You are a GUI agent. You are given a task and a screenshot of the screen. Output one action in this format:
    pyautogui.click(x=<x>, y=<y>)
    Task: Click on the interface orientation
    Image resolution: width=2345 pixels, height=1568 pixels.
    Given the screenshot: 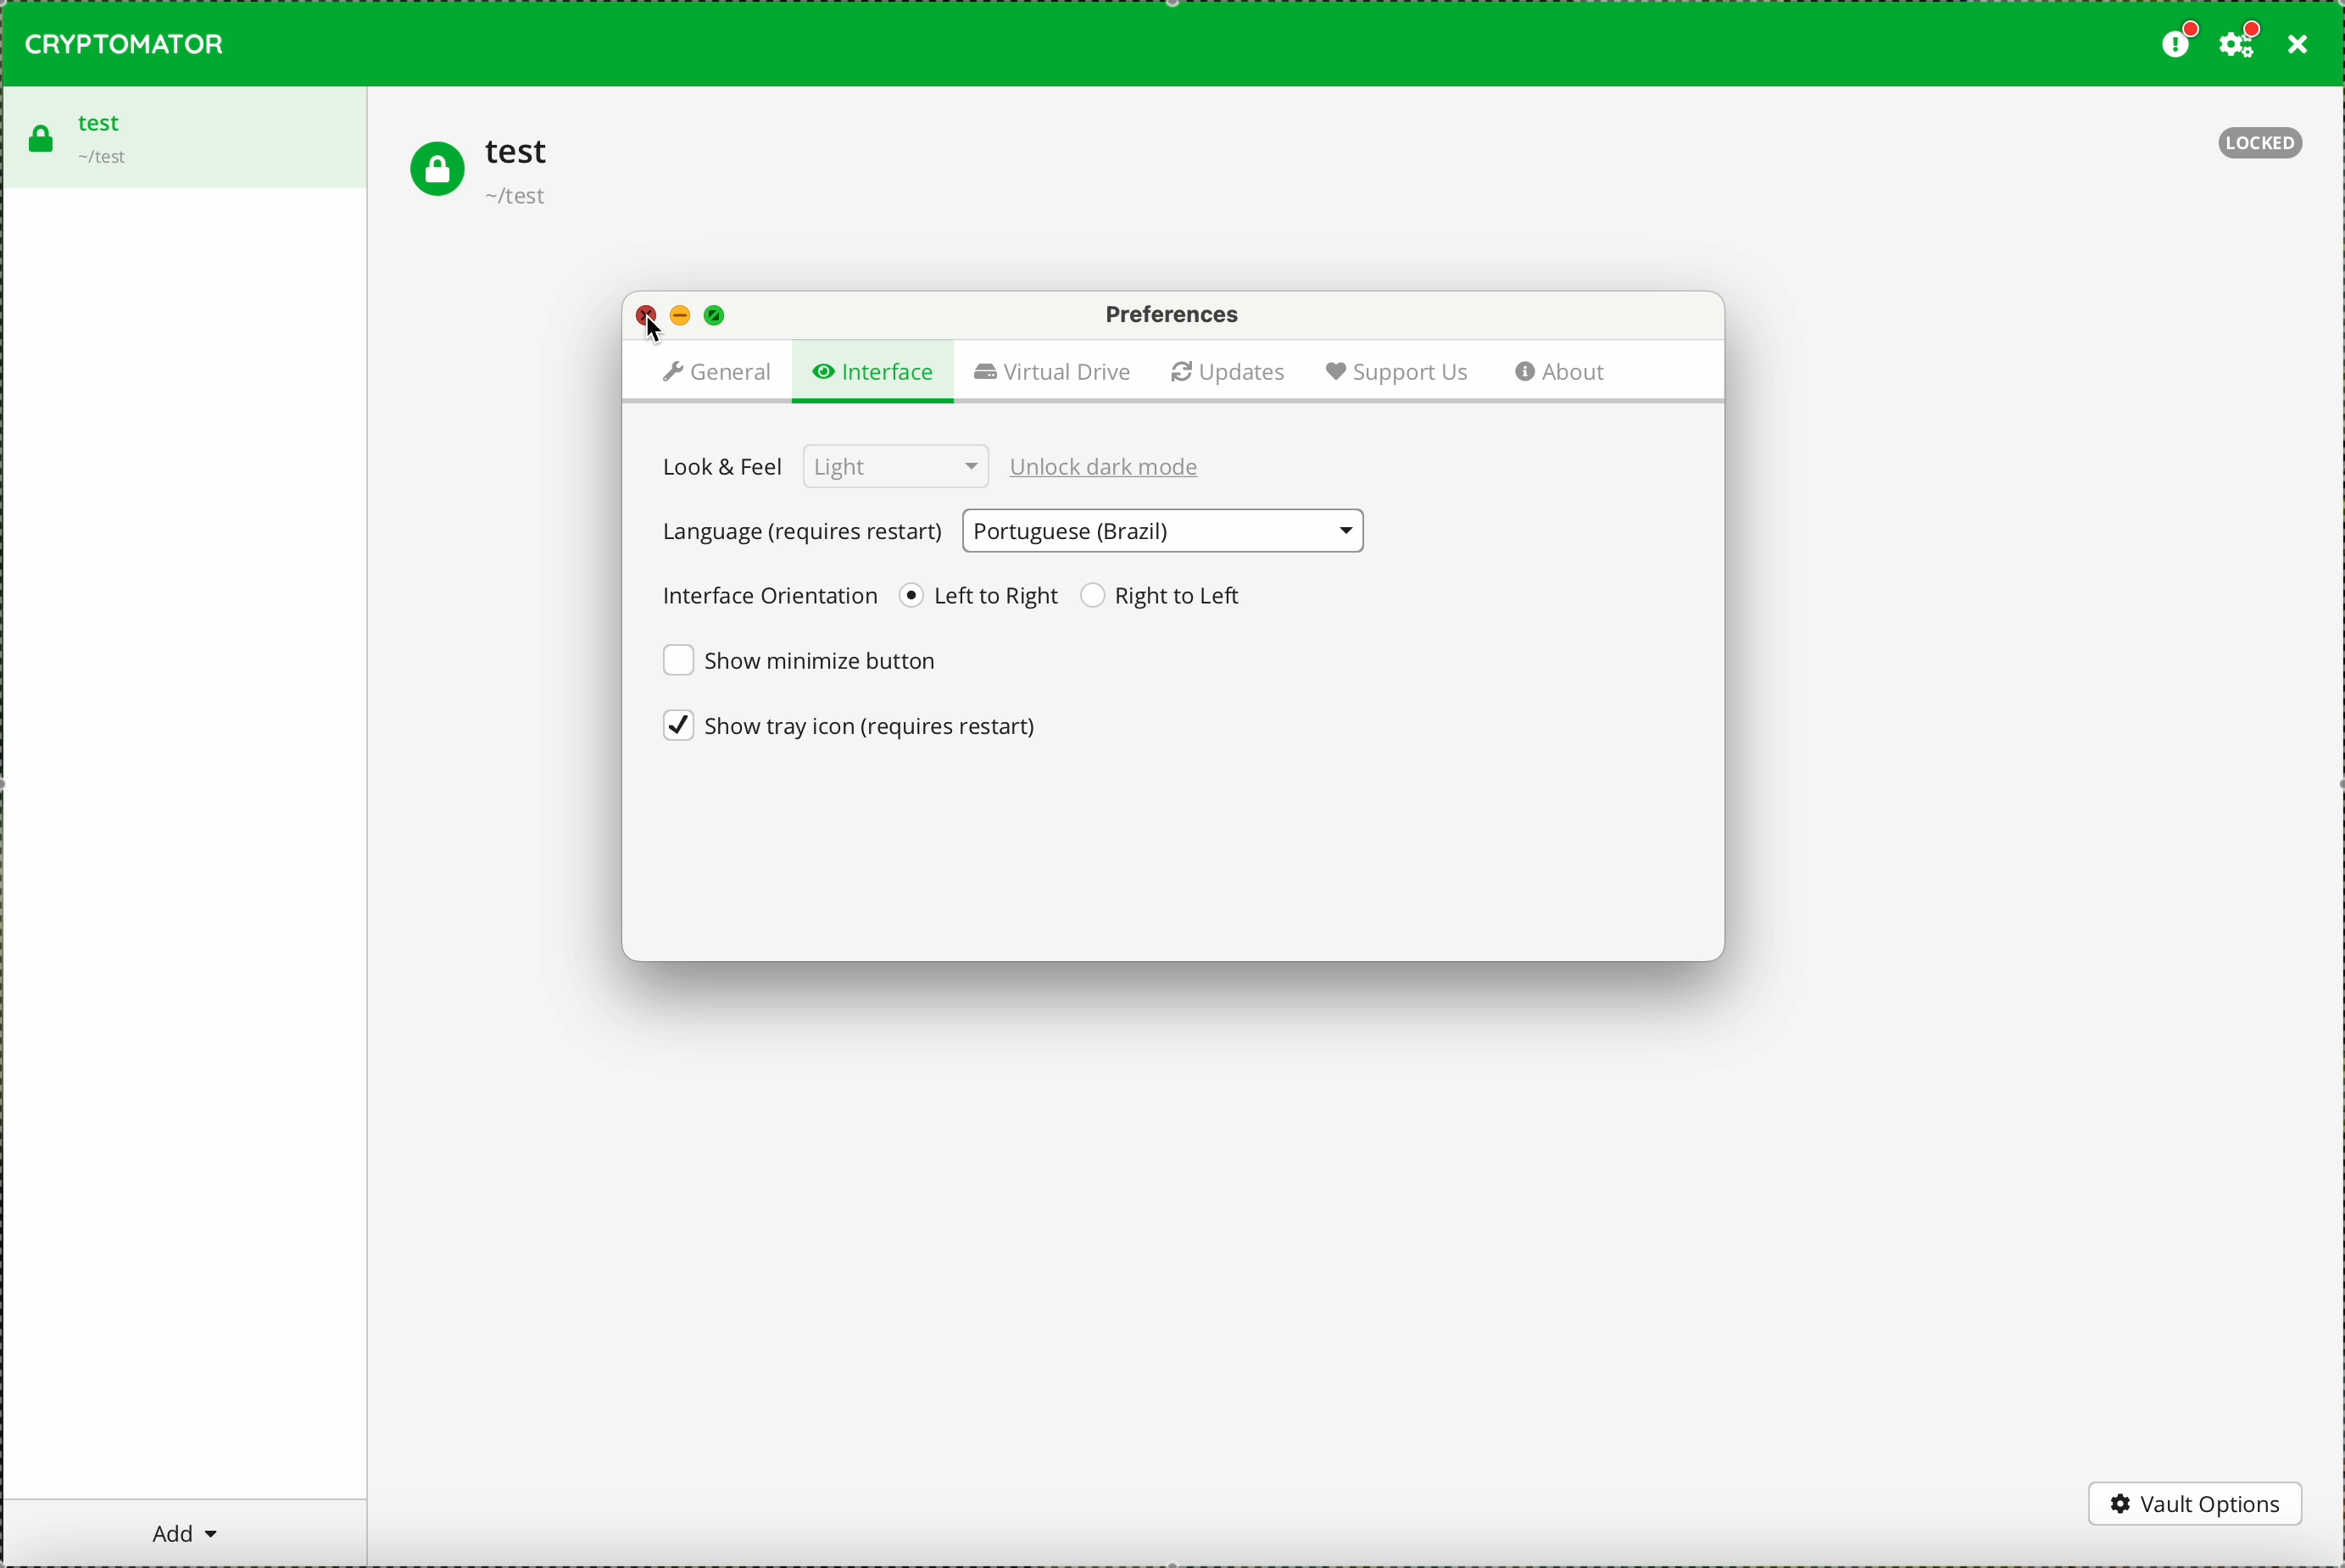 What is the action you would take?
    pyautogui.click(x=766, y=599)
    